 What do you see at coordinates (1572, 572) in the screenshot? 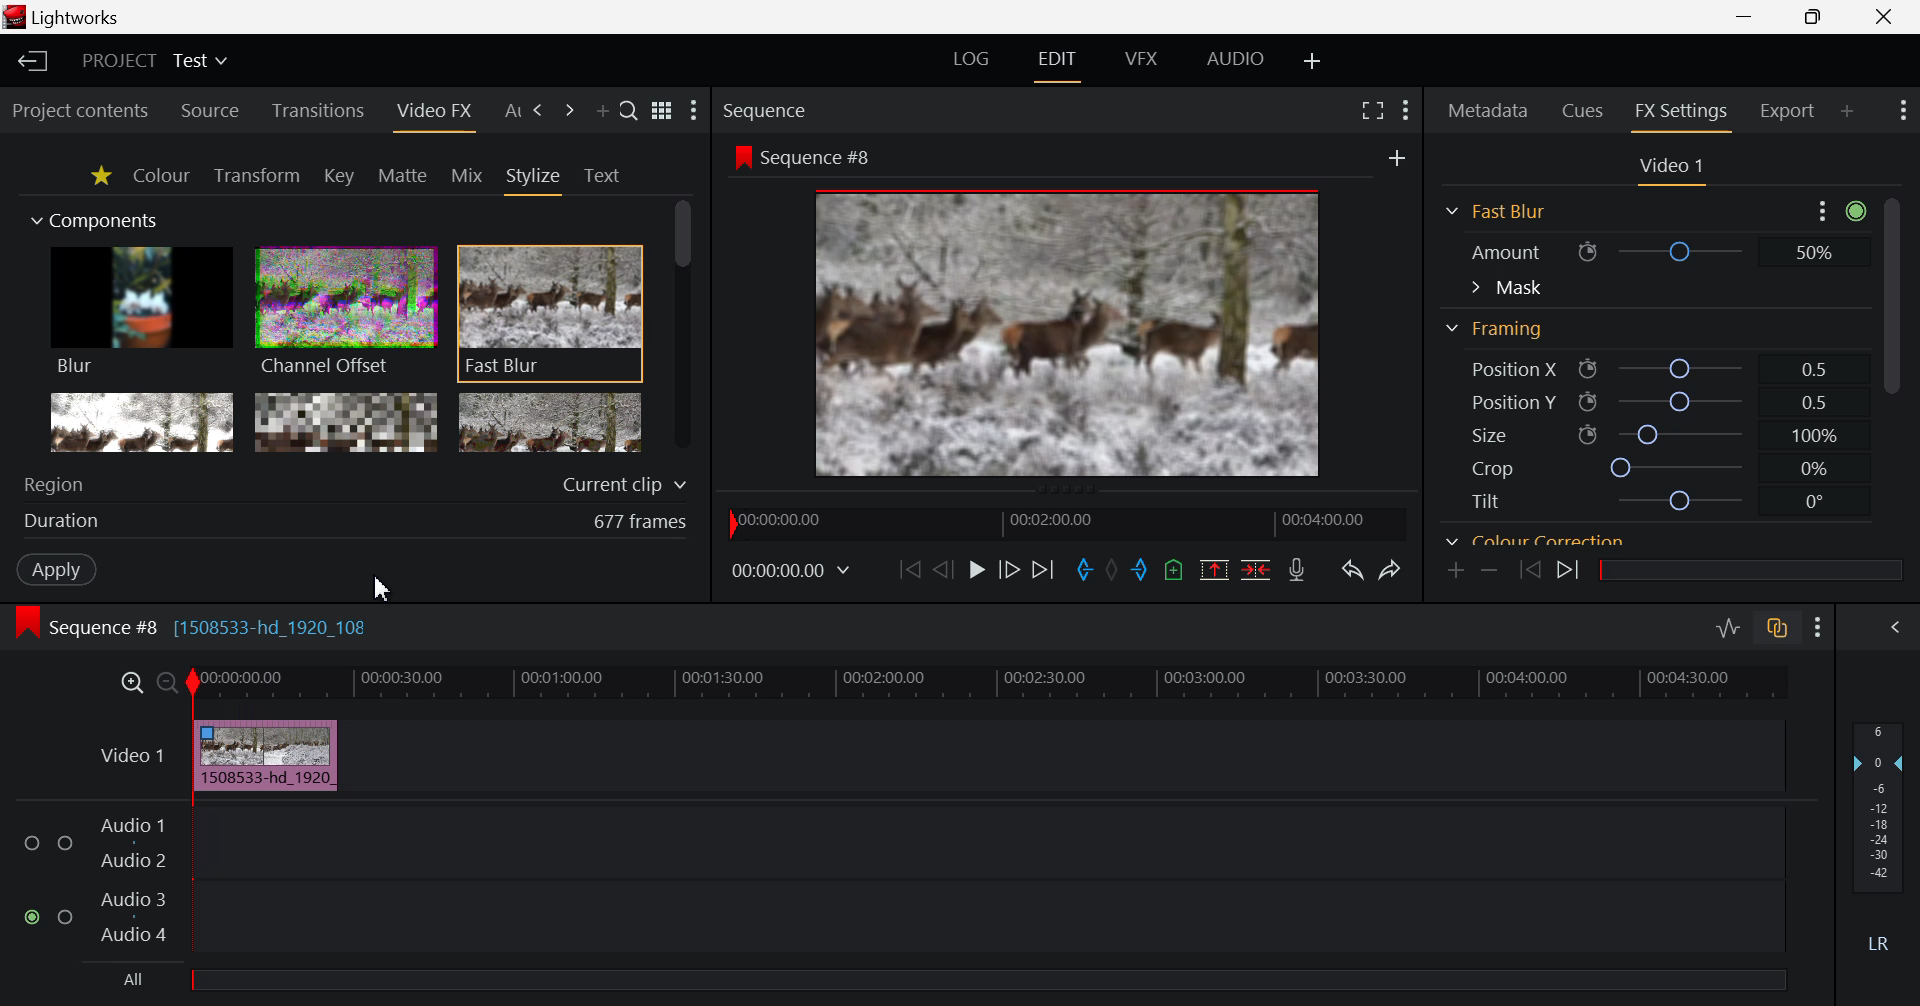
I see `Next keyframe` at bounding box center [1572, 572].